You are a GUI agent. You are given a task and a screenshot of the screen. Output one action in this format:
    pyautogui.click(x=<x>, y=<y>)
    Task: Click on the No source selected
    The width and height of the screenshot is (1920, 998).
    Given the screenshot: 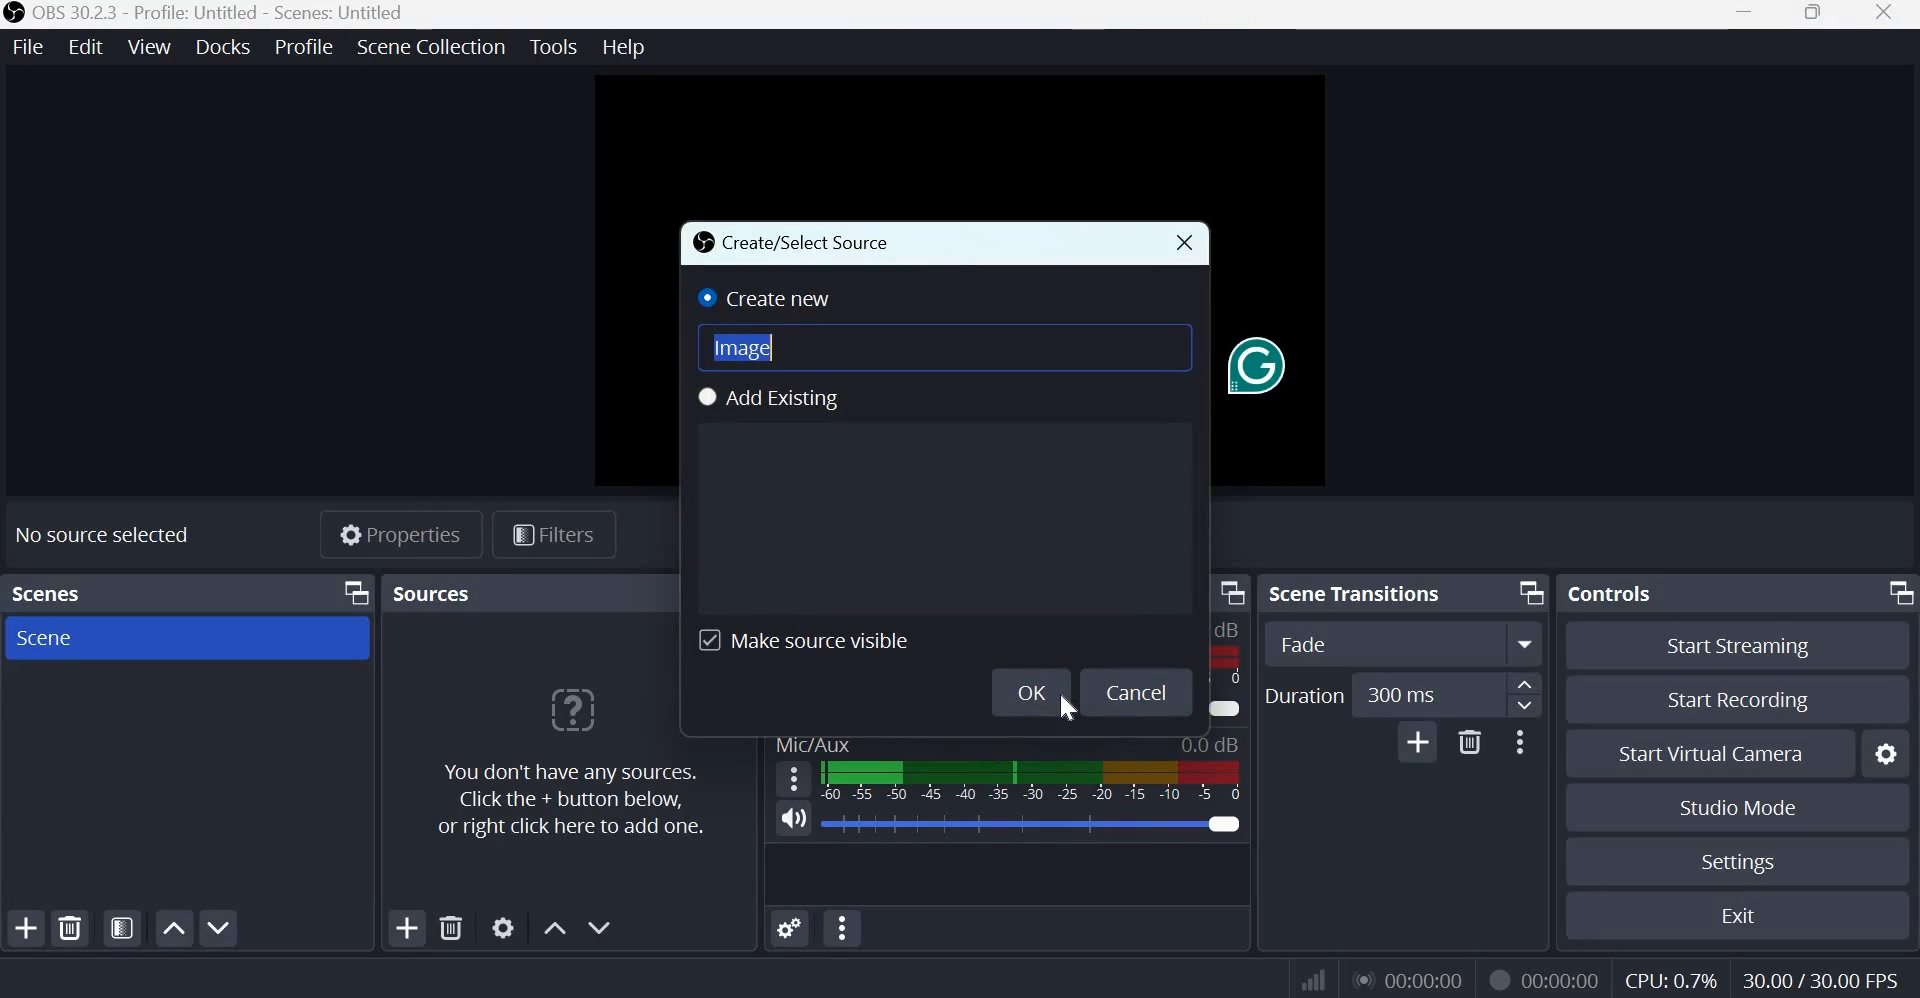 What is the action you would take?
    pyautogui.click(x=111, y=538)
    